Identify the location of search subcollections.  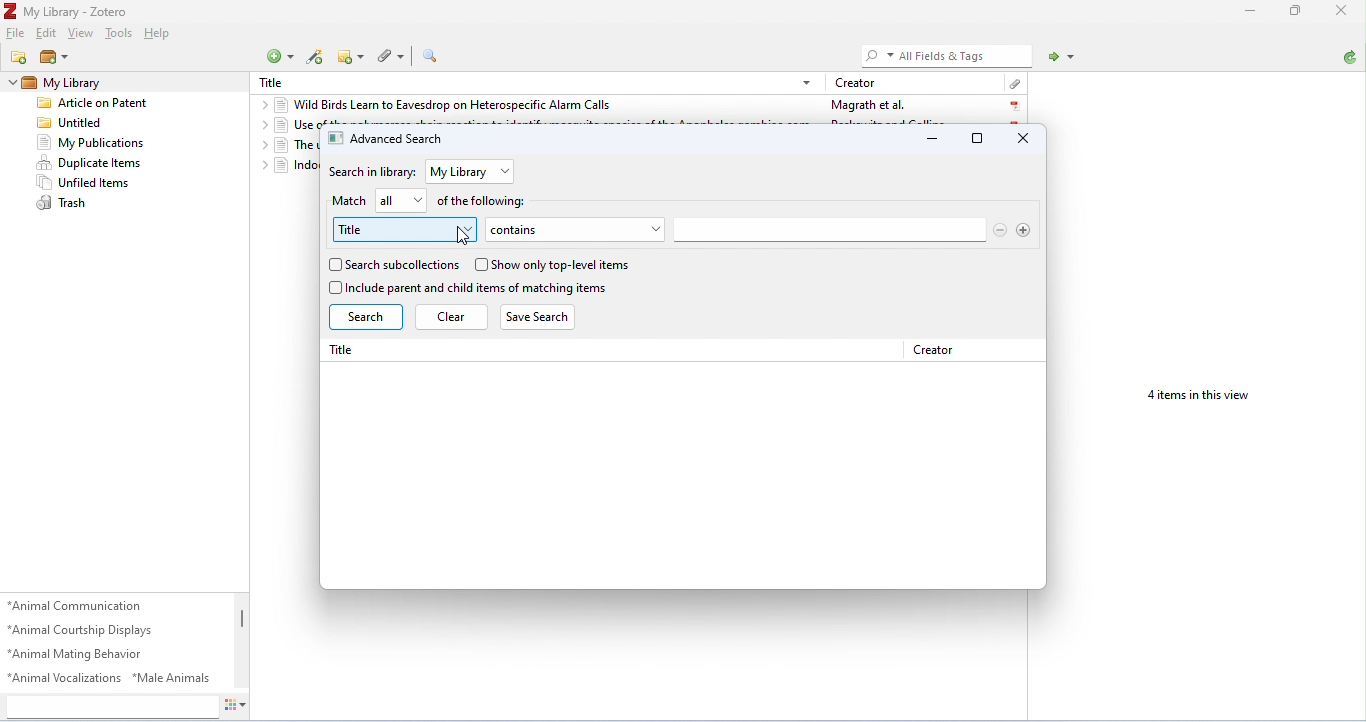
(402, 265).